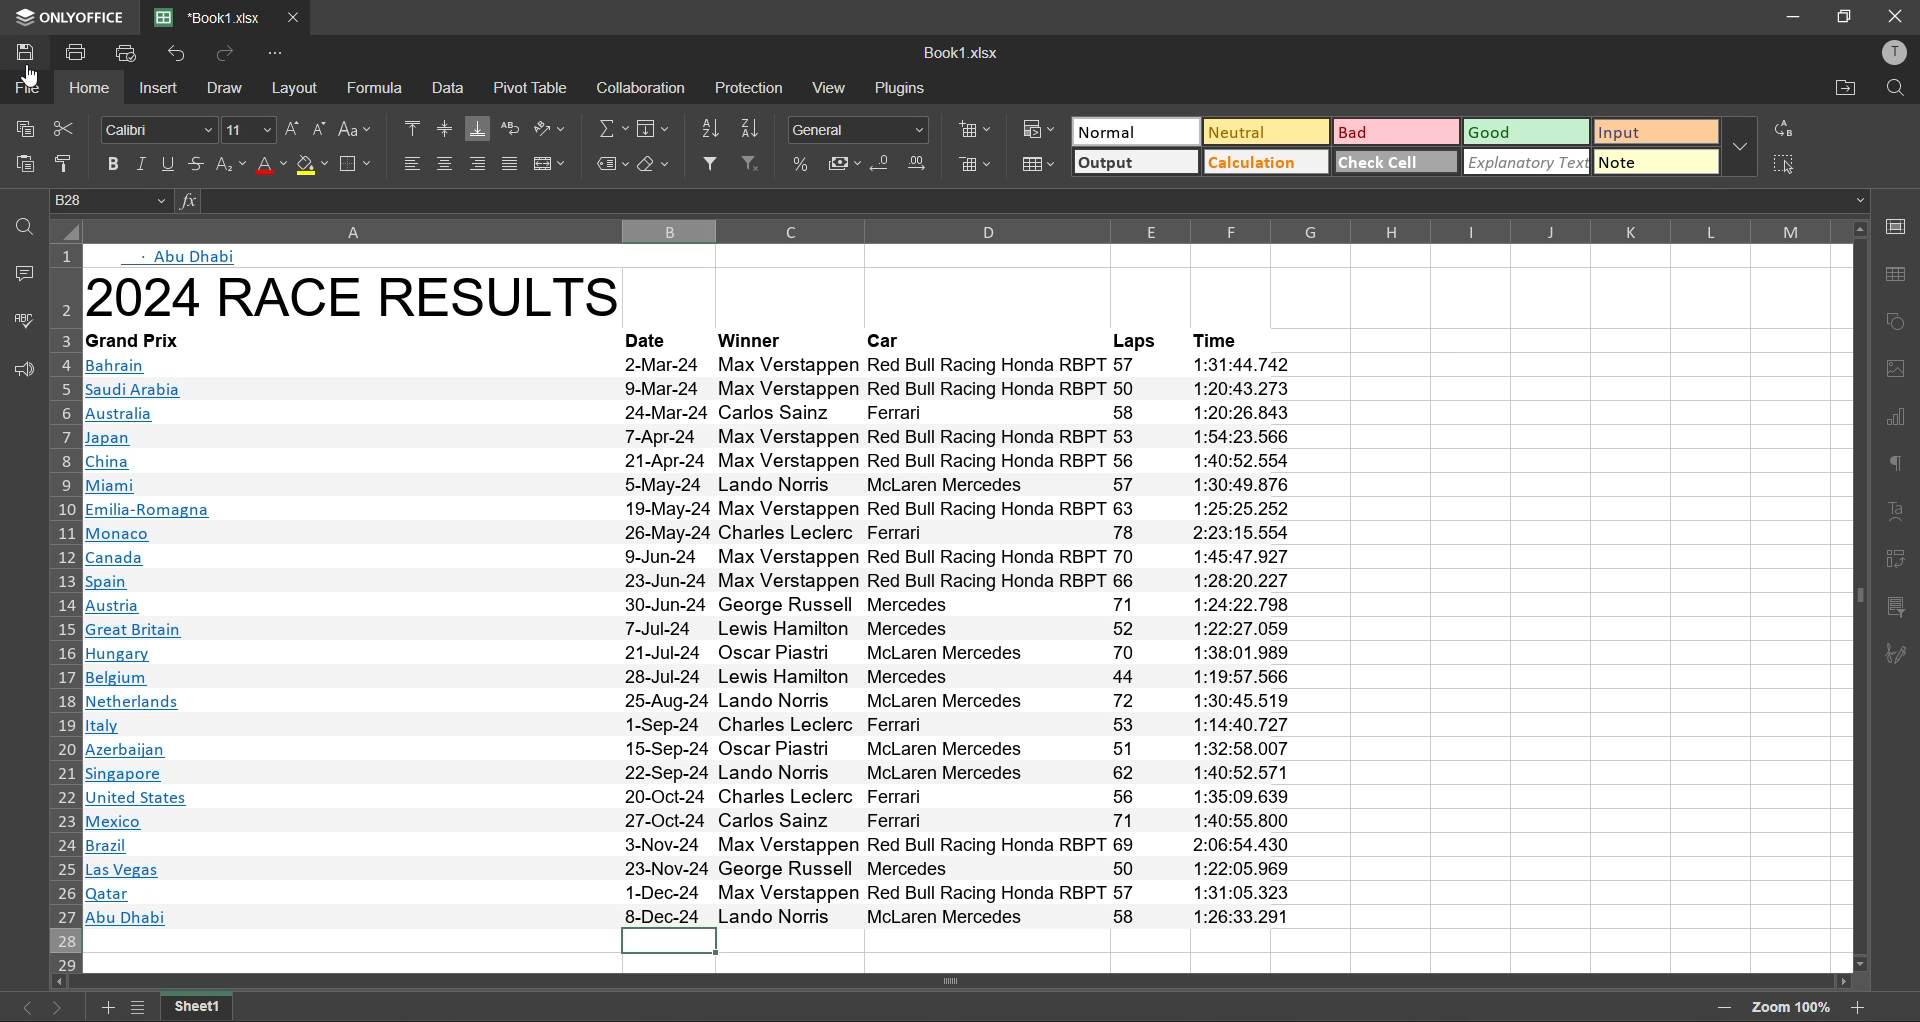 Image resolution: width=1920 pixels, height=1022 pixels. Describe the element at coordinates (23, 52) in the screenshot. I see `save` at that location.